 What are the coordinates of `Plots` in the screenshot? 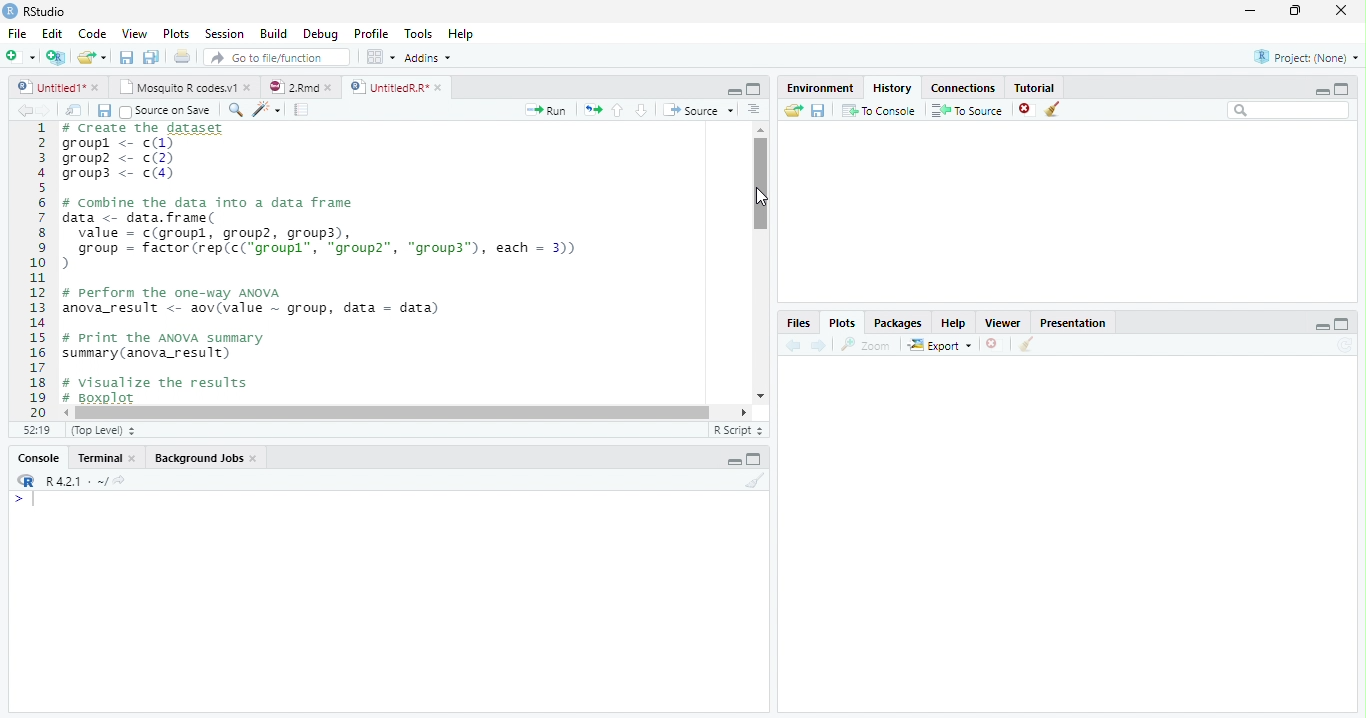 It's located at (841, 323).